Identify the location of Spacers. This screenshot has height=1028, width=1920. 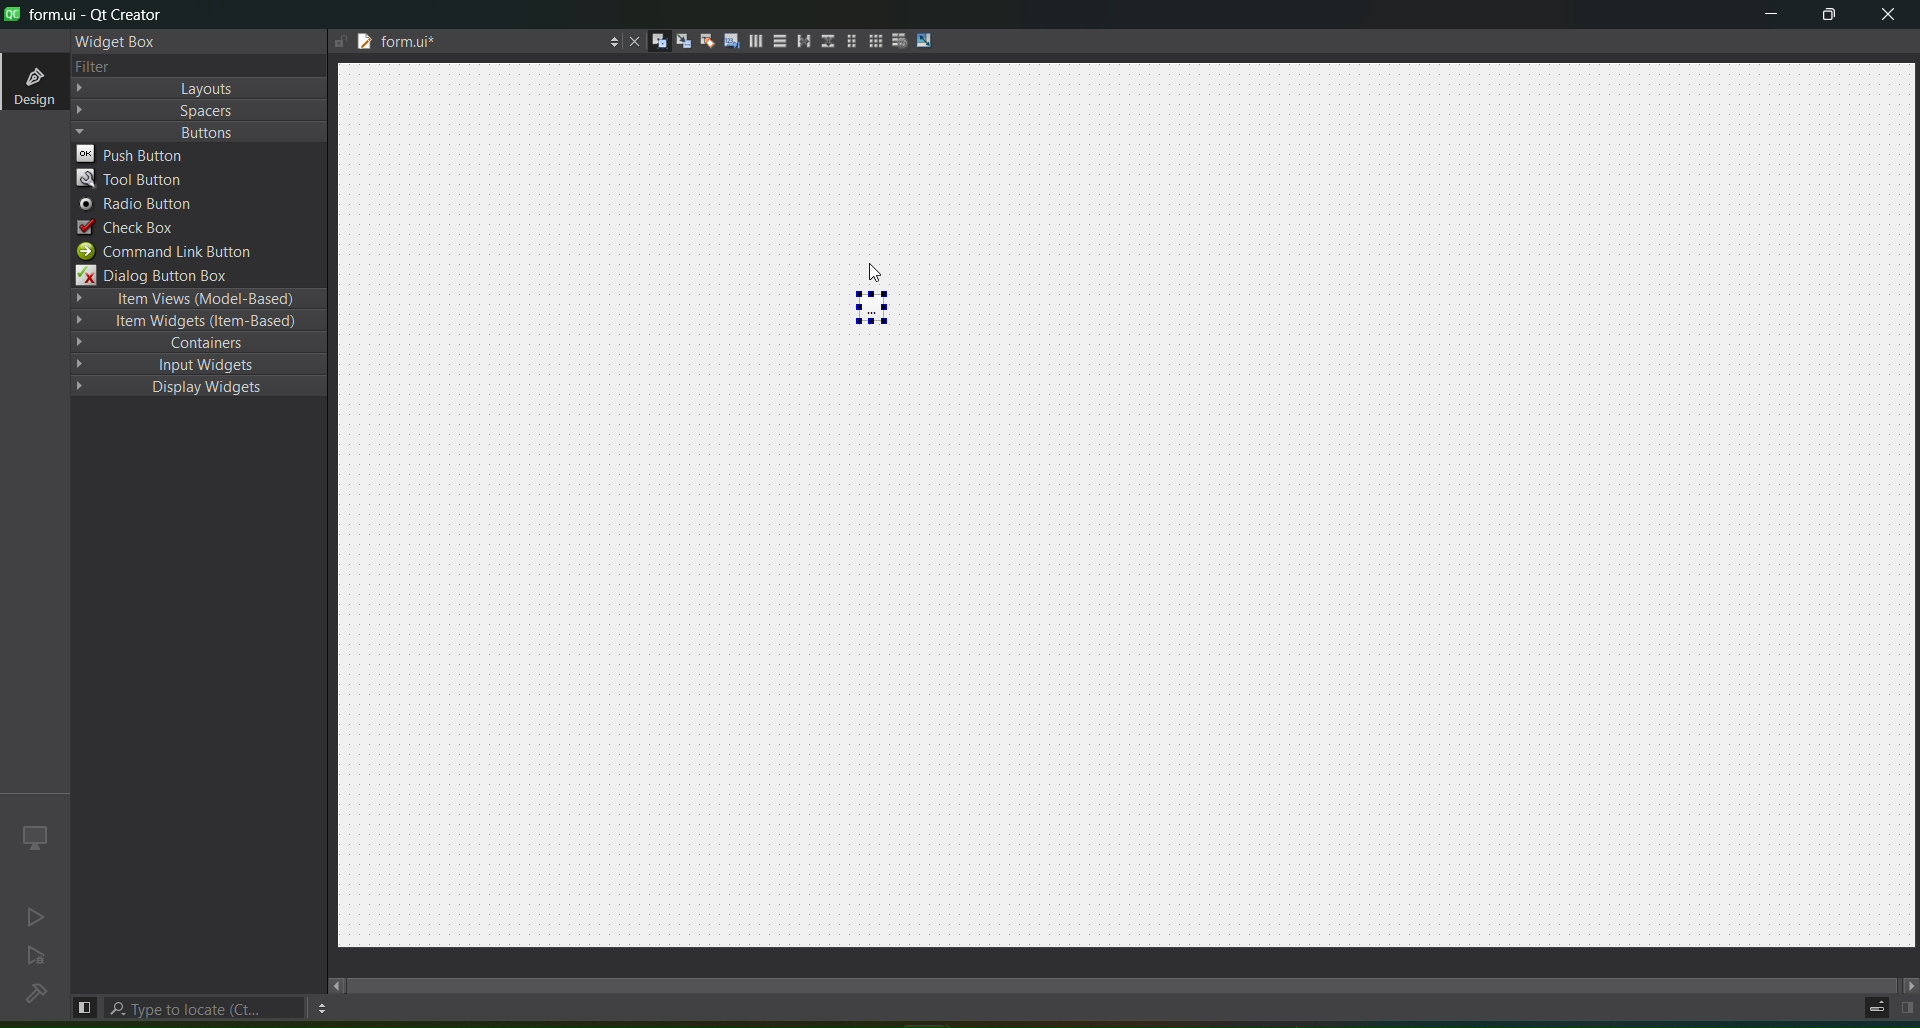
(201, 111).